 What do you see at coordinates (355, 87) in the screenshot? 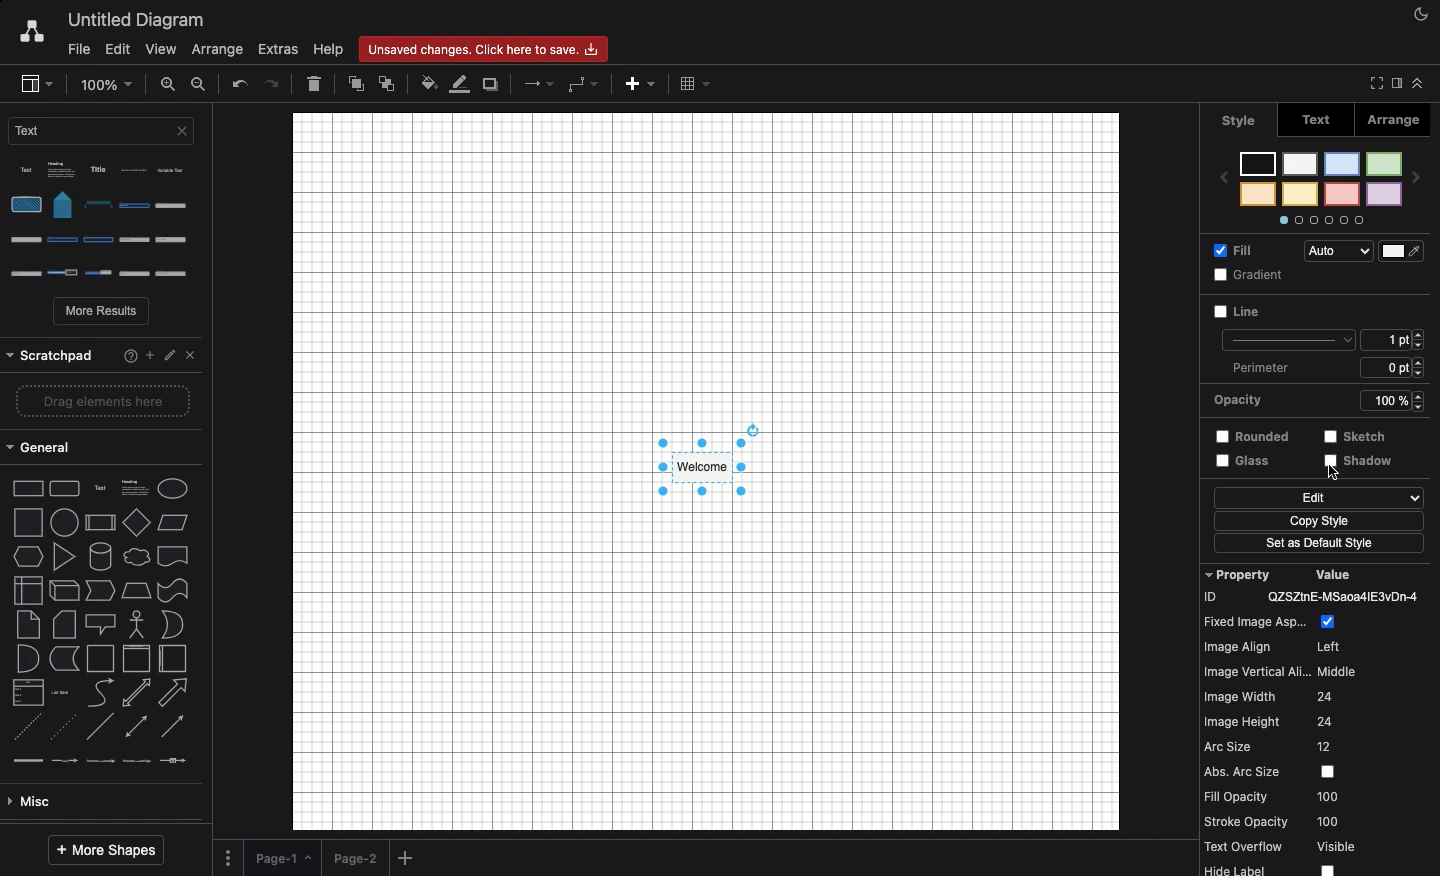
I see `To front` at bounding box center [355, 87].